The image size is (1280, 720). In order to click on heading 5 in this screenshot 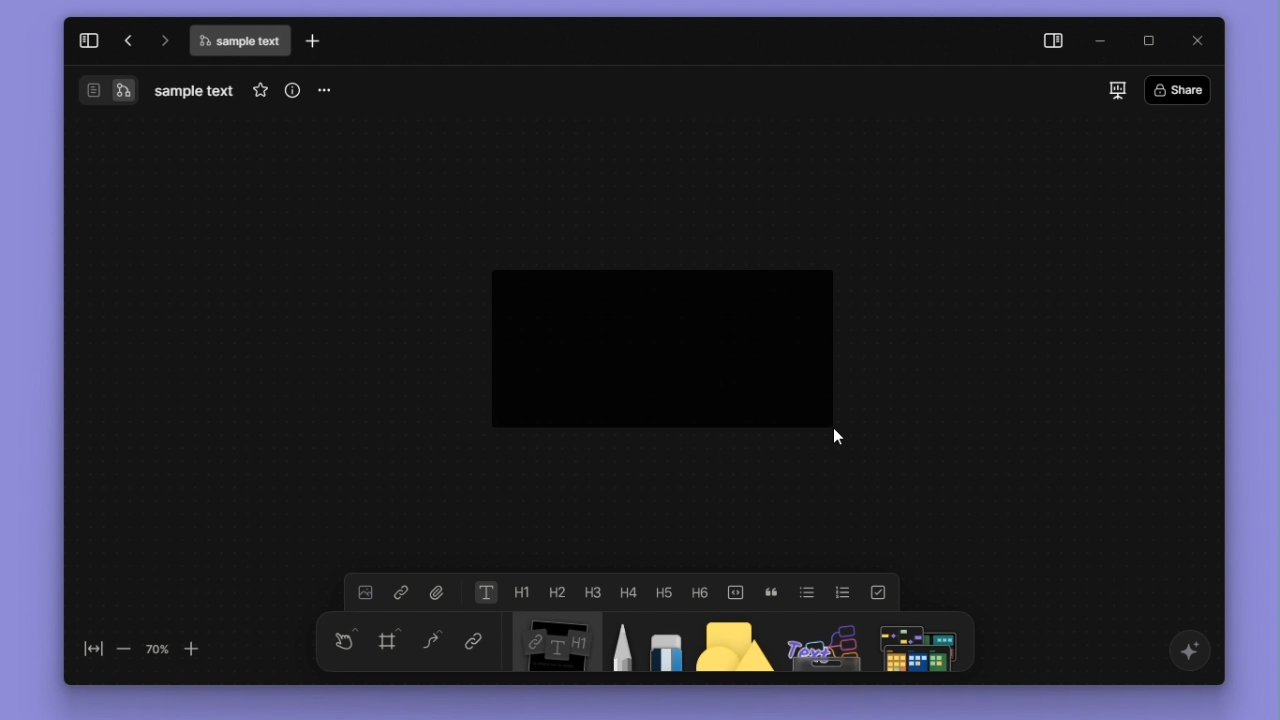, I will do `click(664, 591)`.